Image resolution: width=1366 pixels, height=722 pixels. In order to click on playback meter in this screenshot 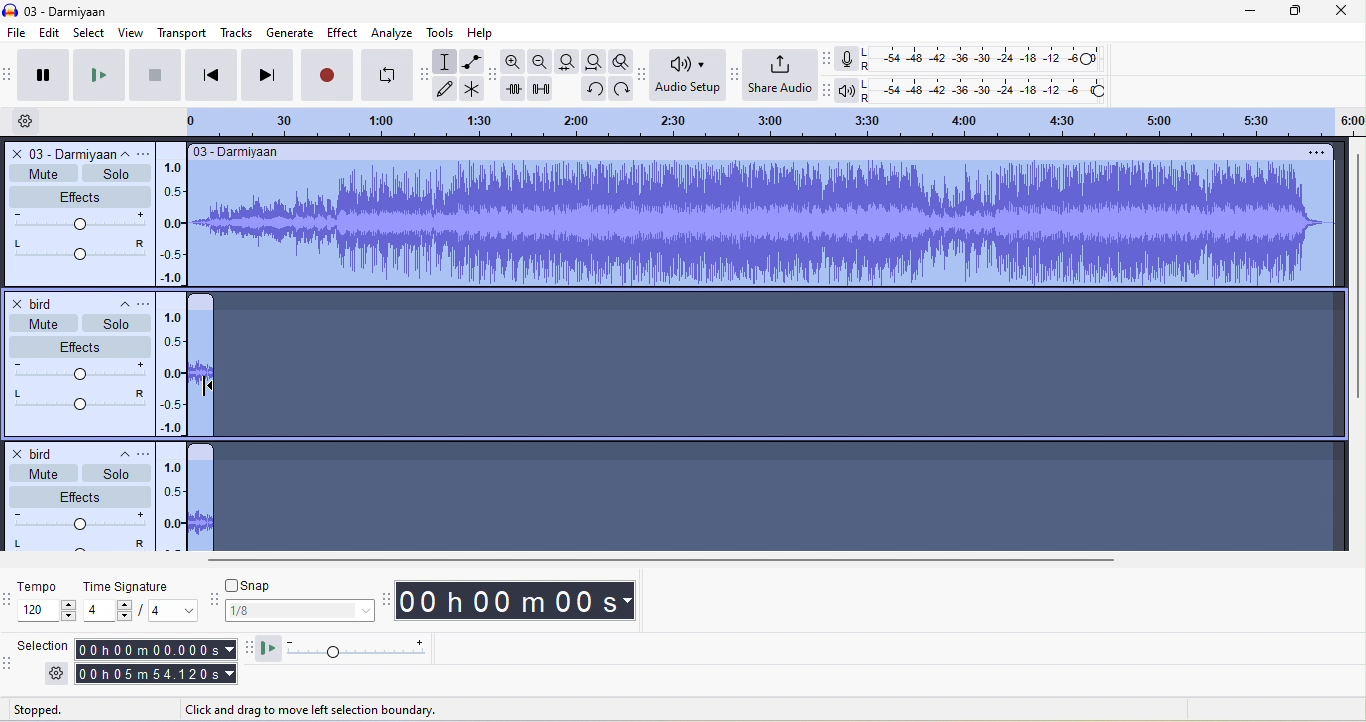, I will do `click(849, 90)`.